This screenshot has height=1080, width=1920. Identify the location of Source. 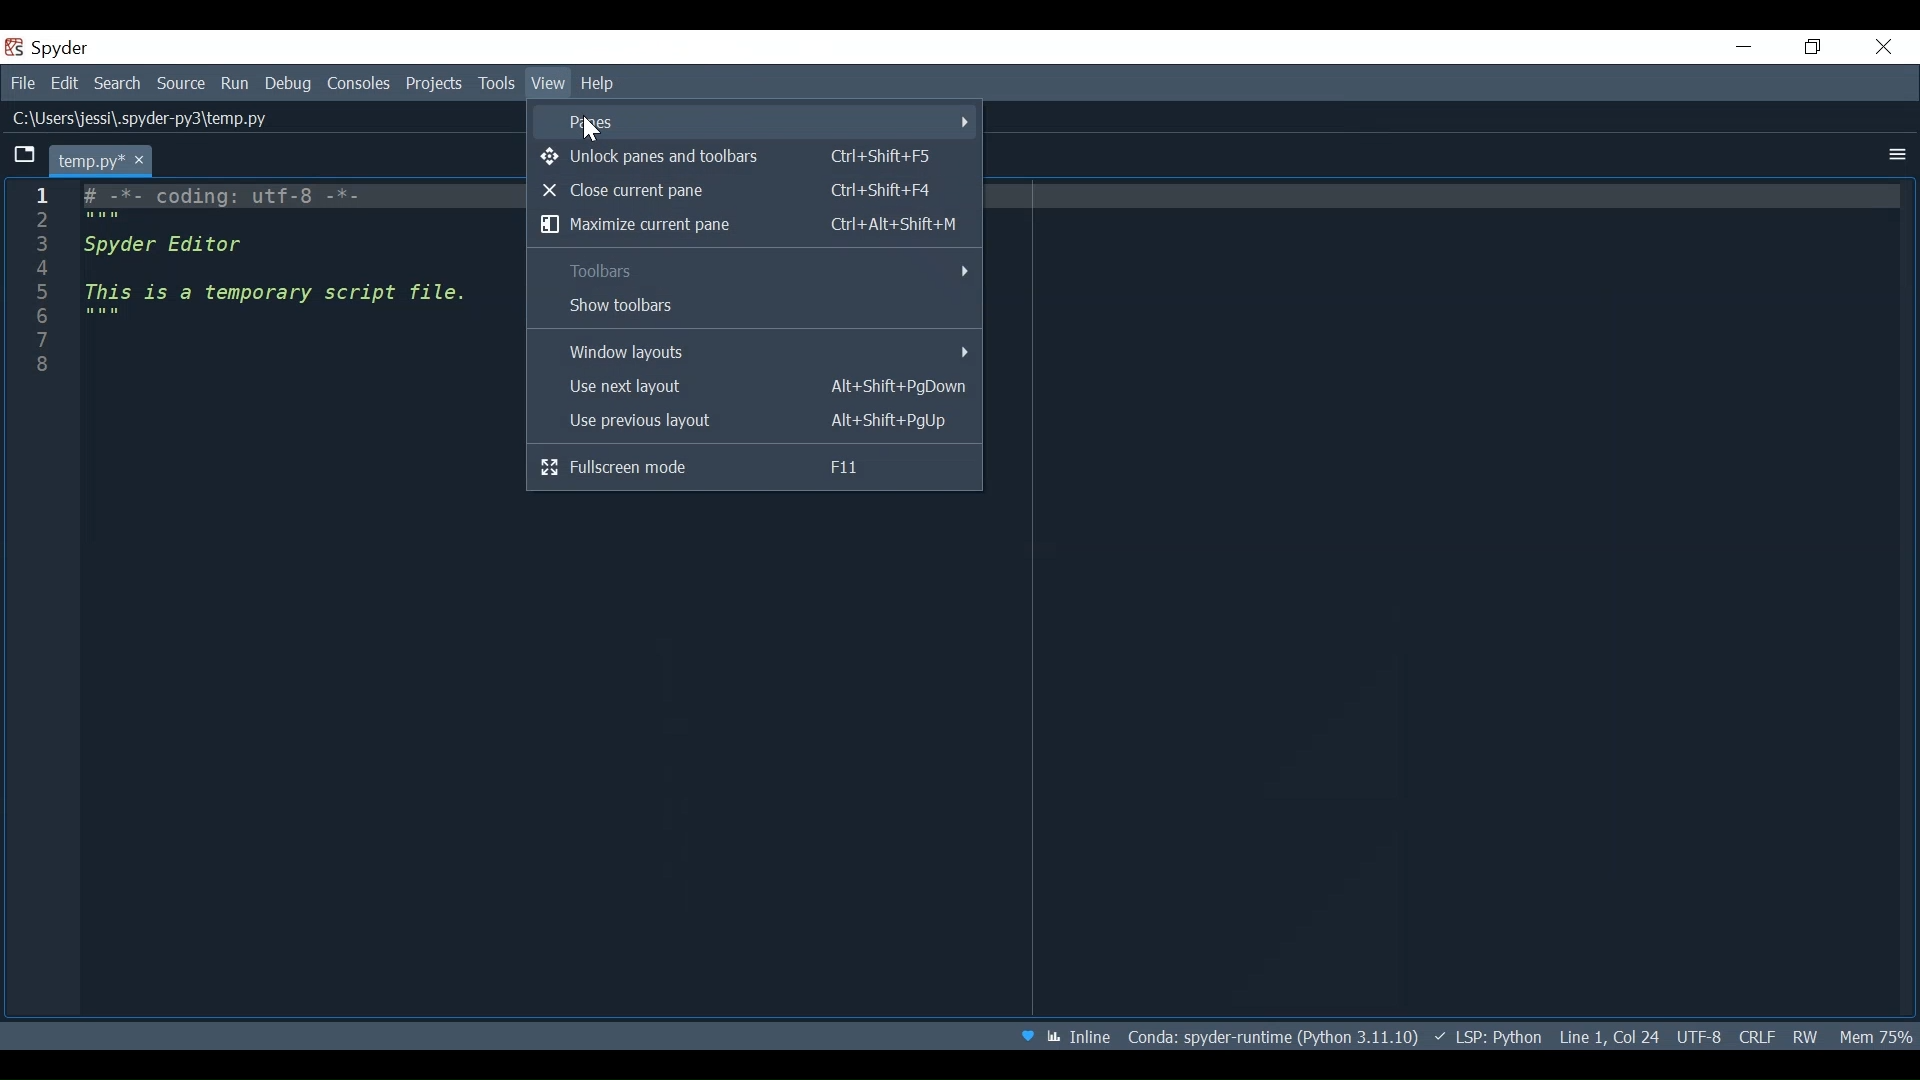
(183, 83).